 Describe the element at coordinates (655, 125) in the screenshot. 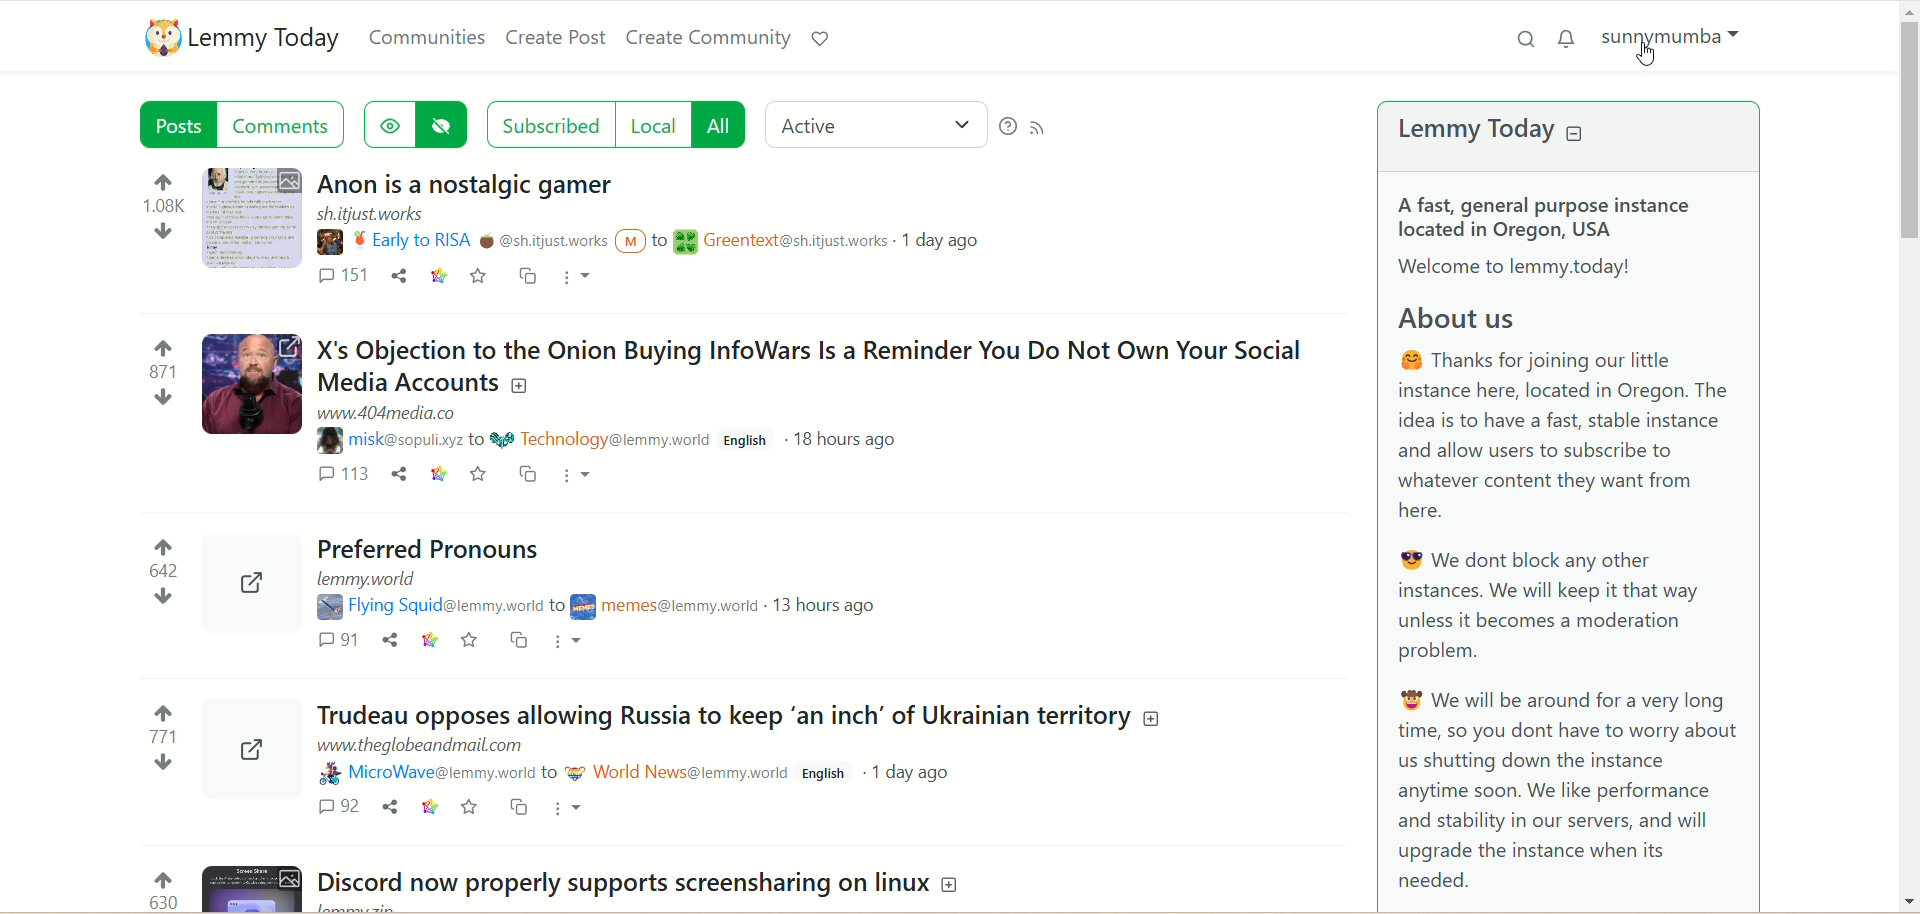

I see `local` at that location.